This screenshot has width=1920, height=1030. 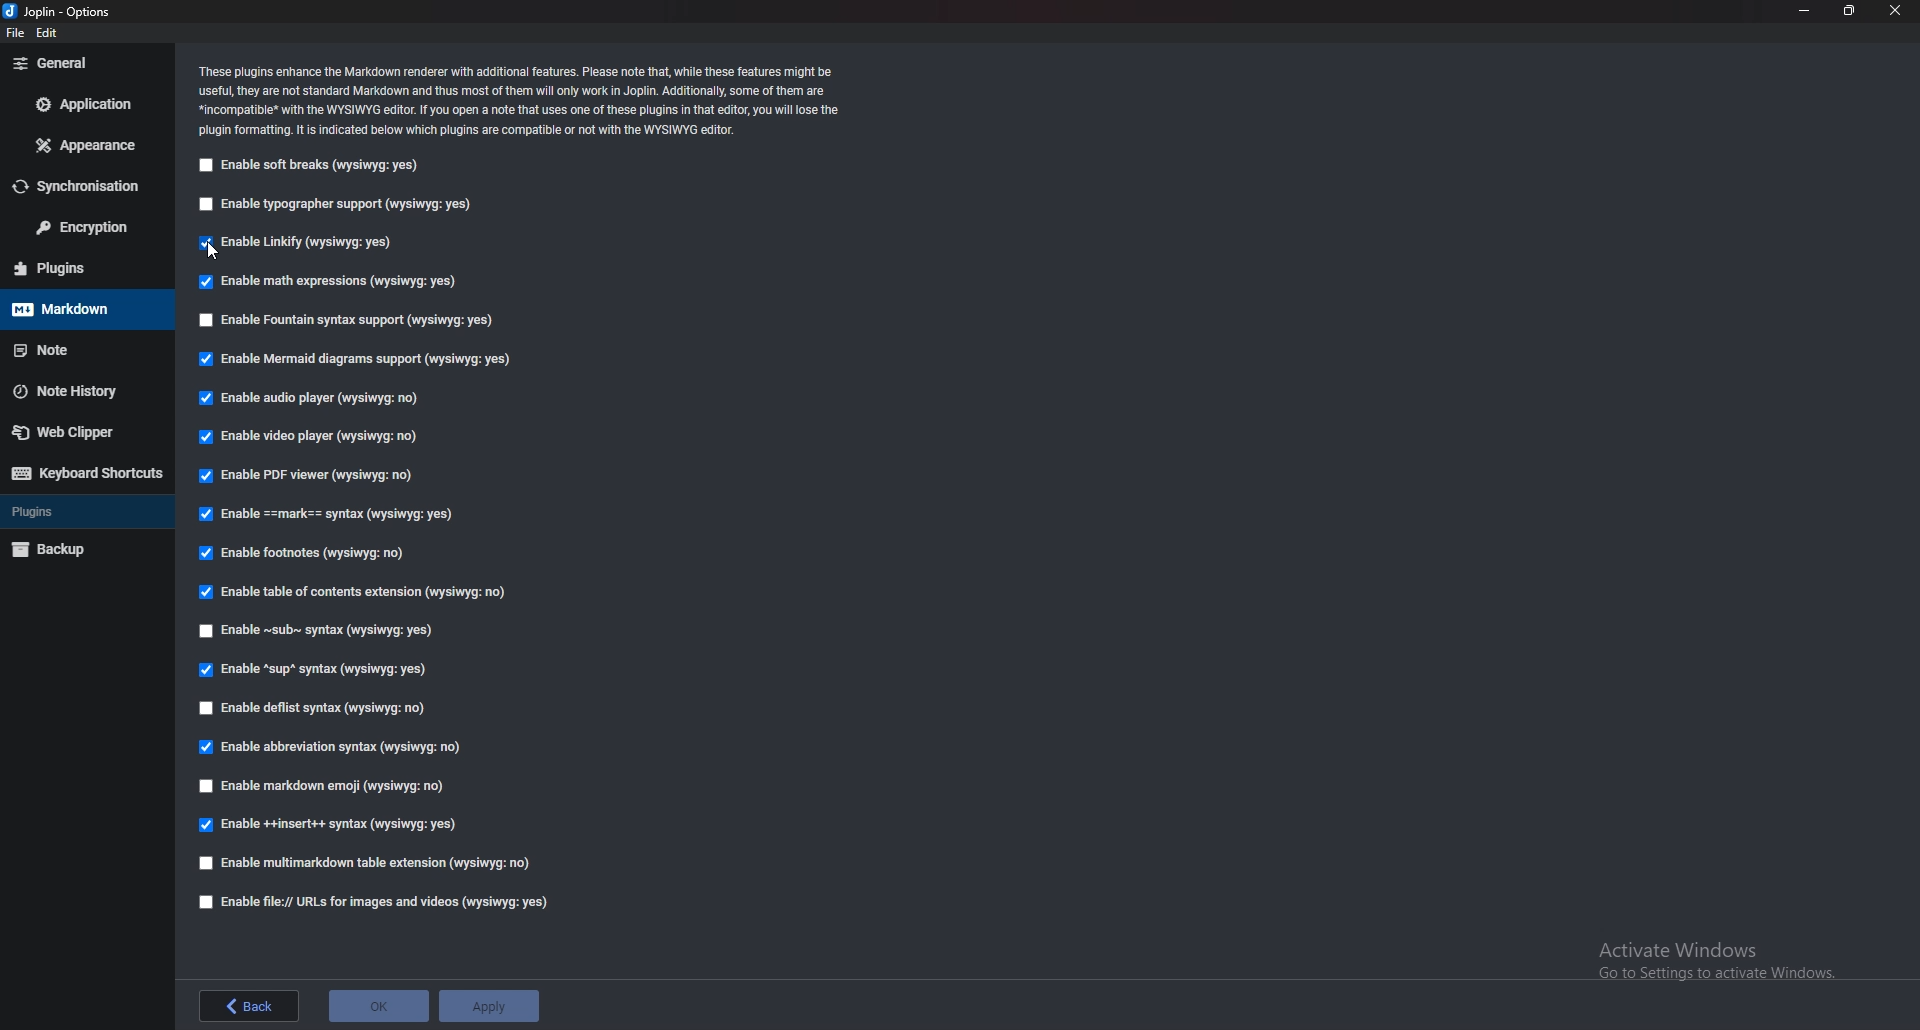 What do you see at coordinates (80, 267) in the screenshot?
I see `Plugins` at bounding box center [80, 267].